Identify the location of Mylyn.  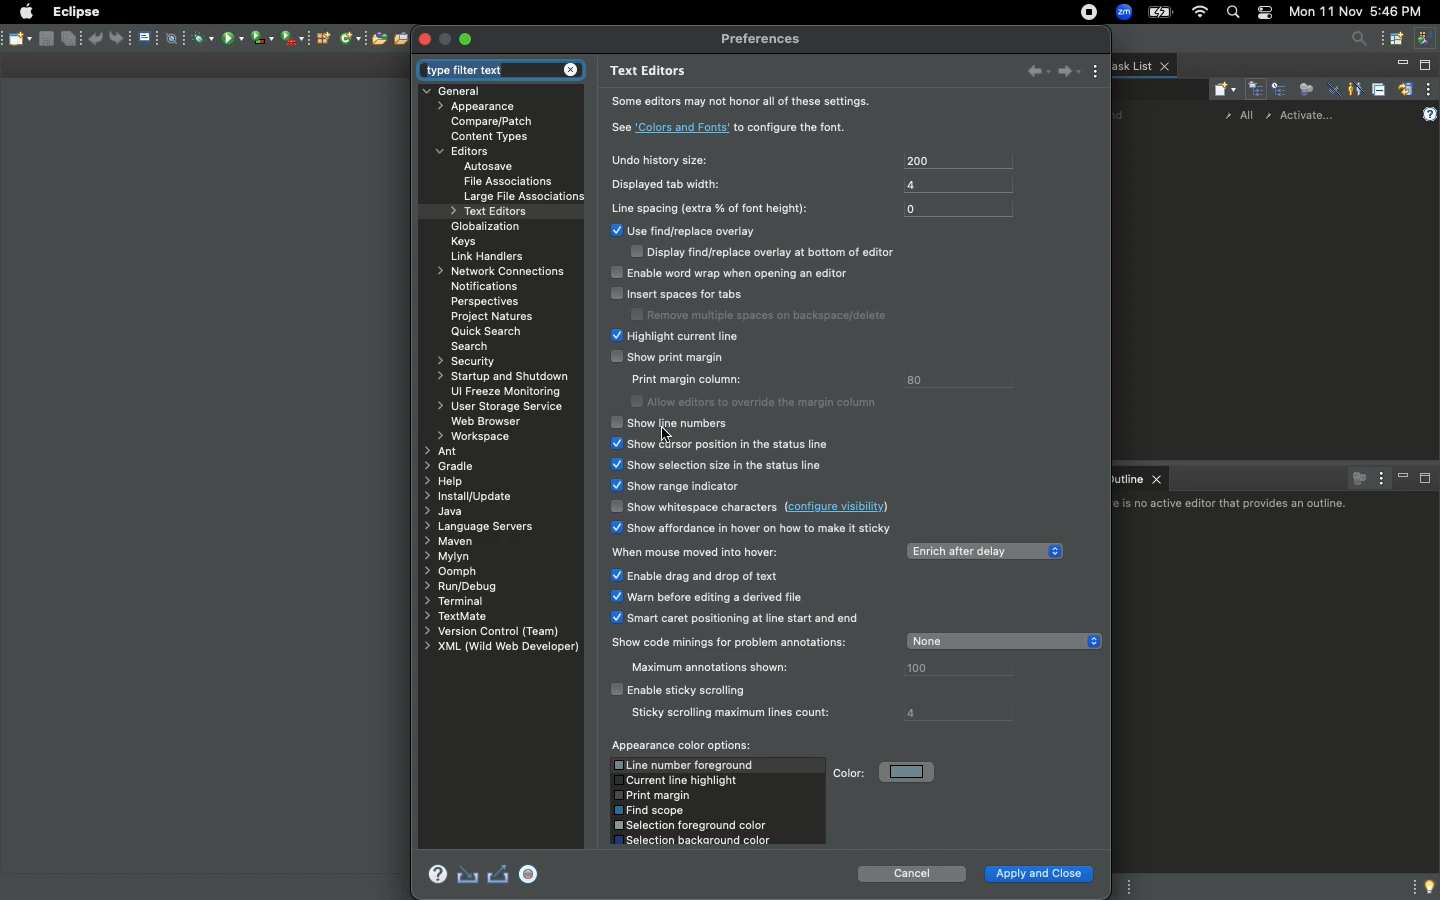
(448, 557).